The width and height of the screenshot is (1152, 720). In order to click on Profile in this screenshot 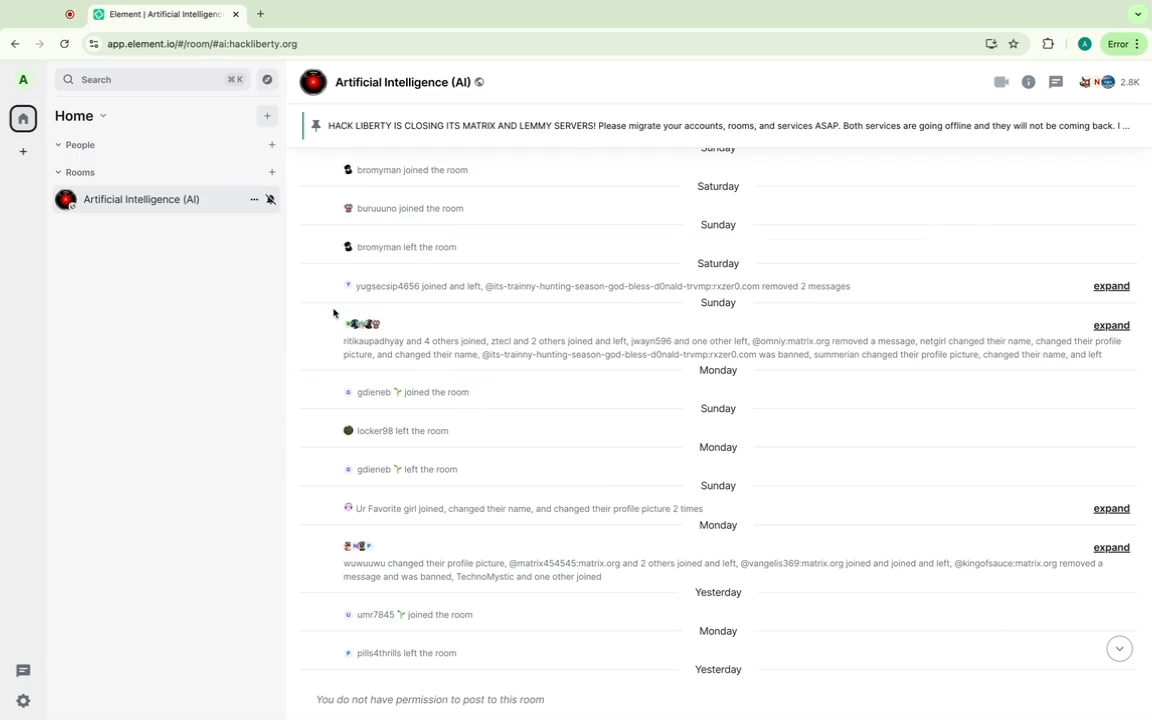, I will do `click(25, 82)`.